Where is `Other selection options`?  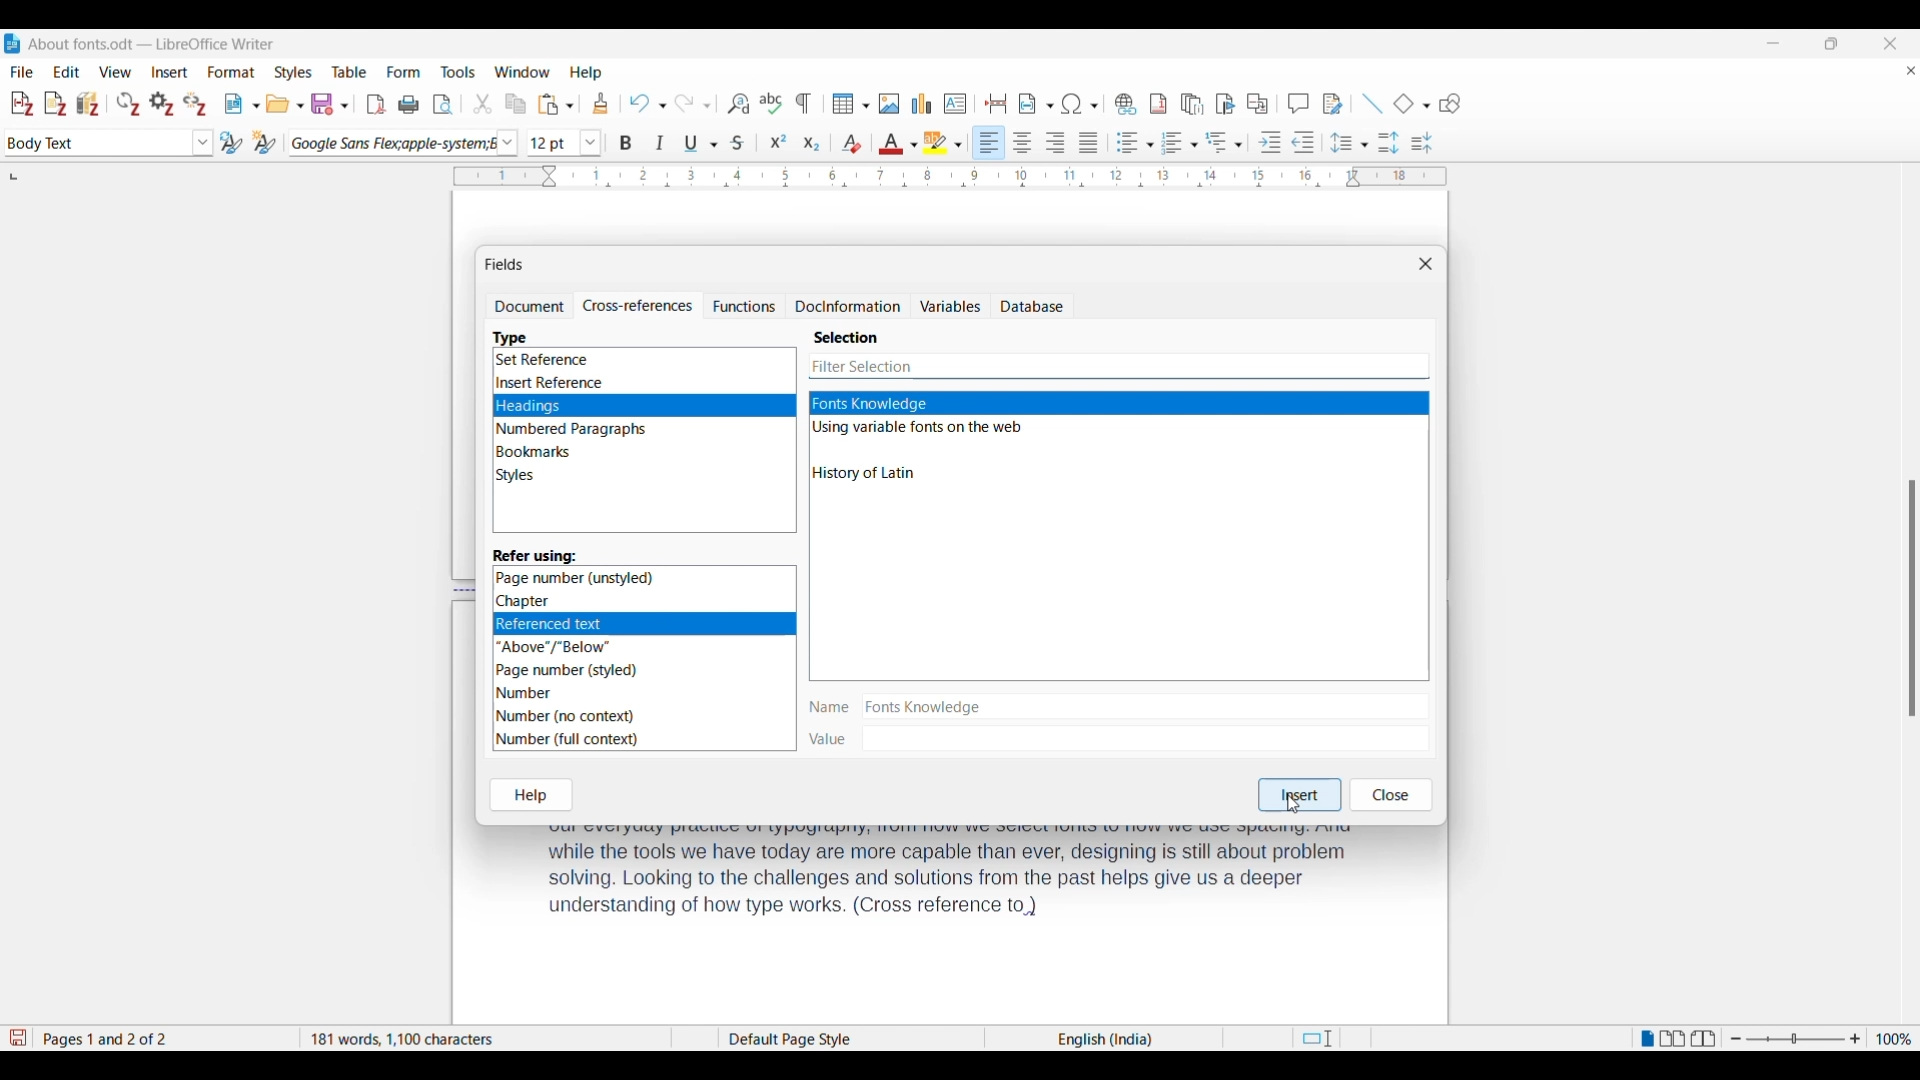 Other selection options is located at coordinates (918, 453).